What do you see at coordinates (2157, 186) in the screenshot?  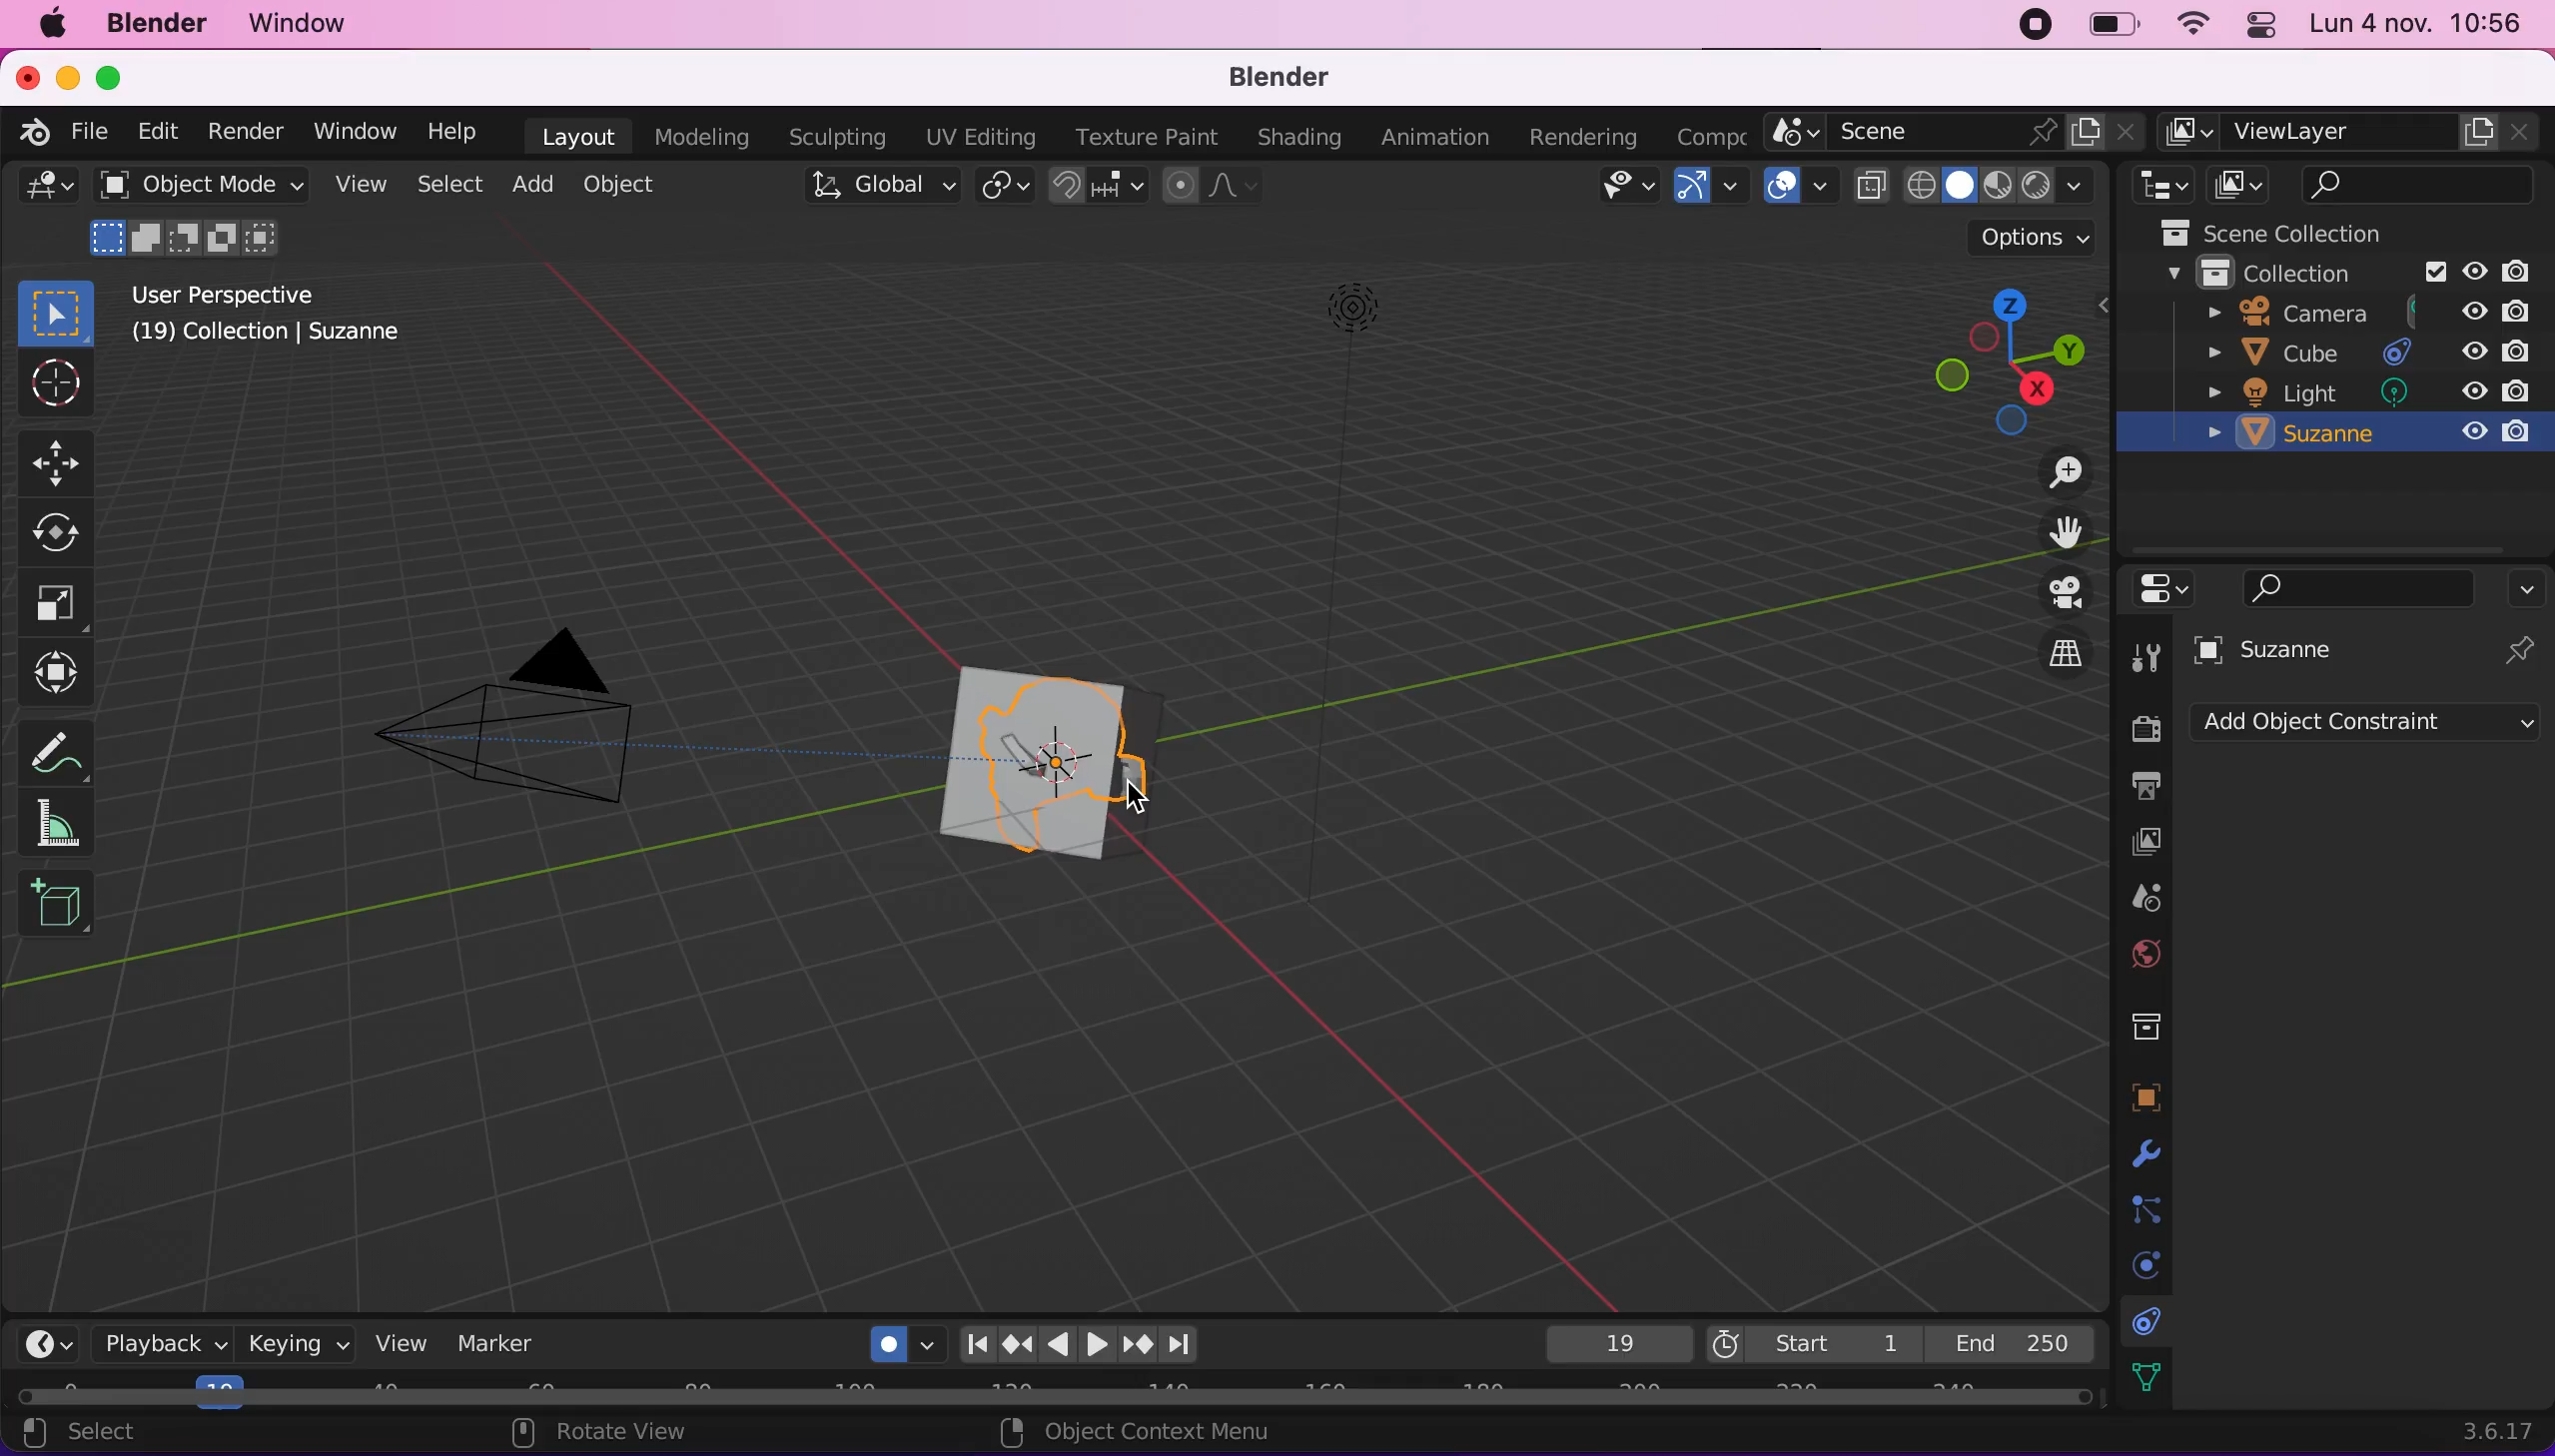 I see `editor type` at bounding box center [2157, 186].